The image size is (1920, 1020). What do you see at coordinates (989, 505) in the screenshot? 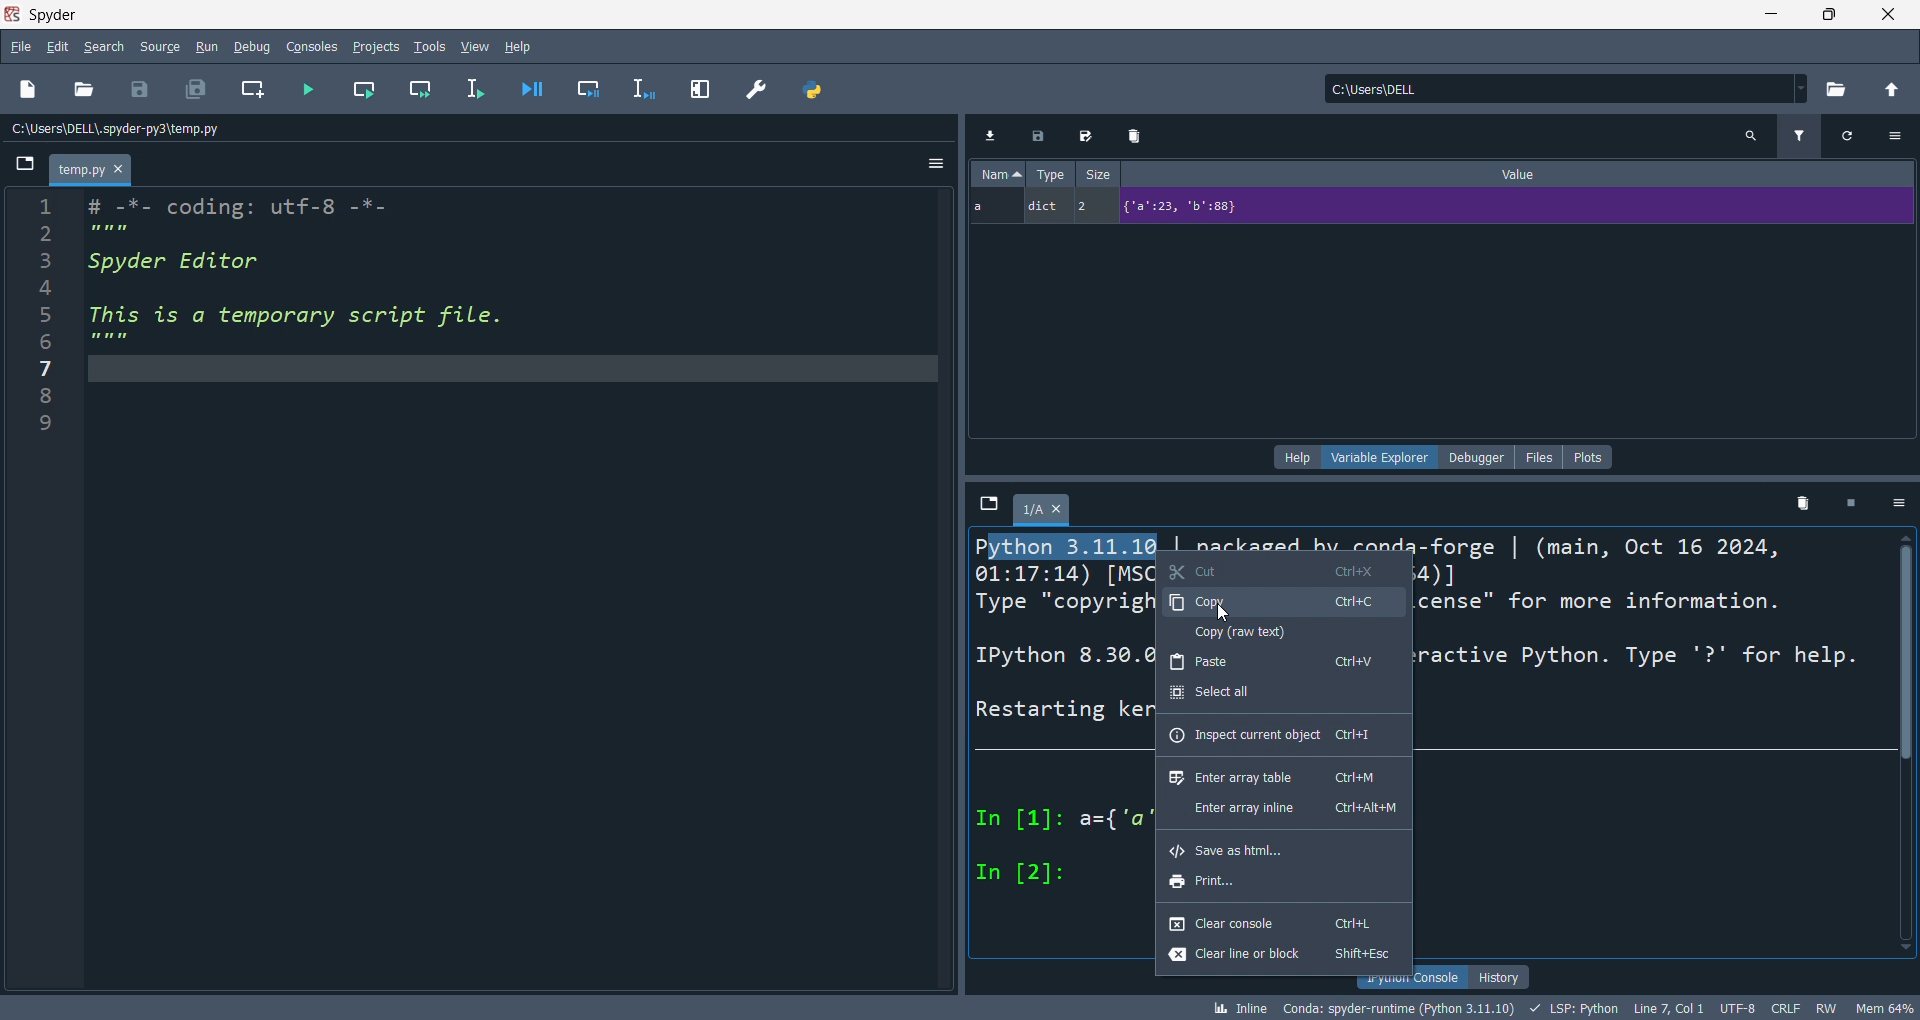
I see `explore tabs` at bounding box center [989, 505].